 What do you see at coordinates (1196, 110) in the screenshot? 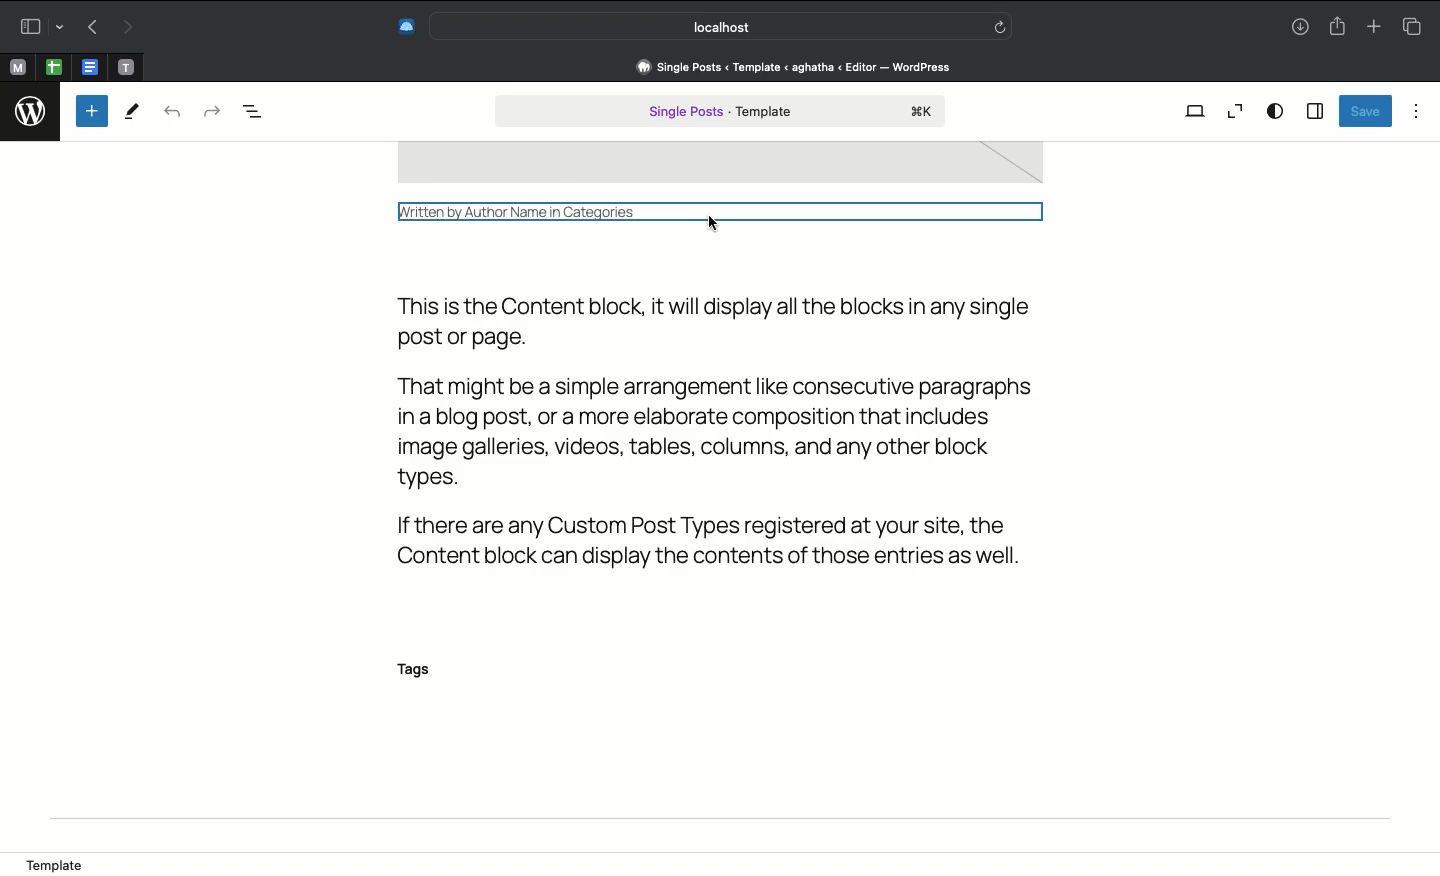
I see `View` at bounding box center [1196, 110].